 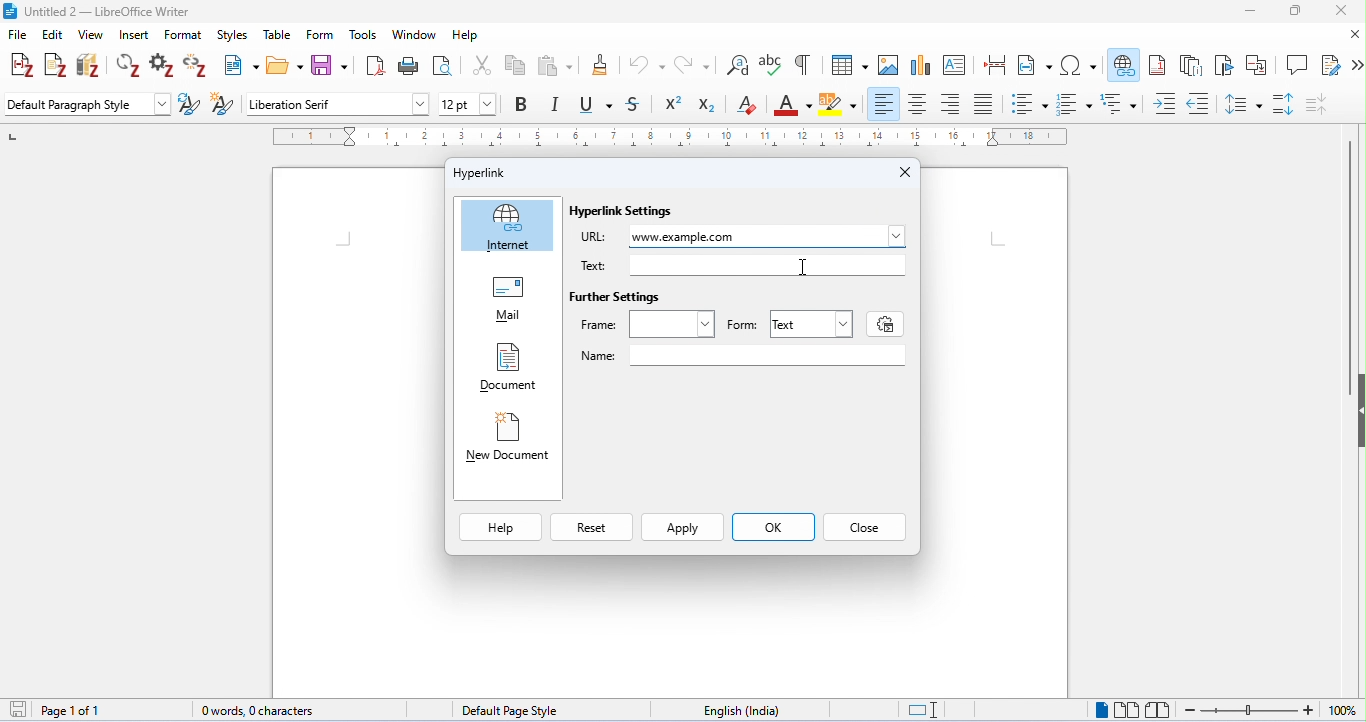 I want to click on new, so click(x=239, y=65).